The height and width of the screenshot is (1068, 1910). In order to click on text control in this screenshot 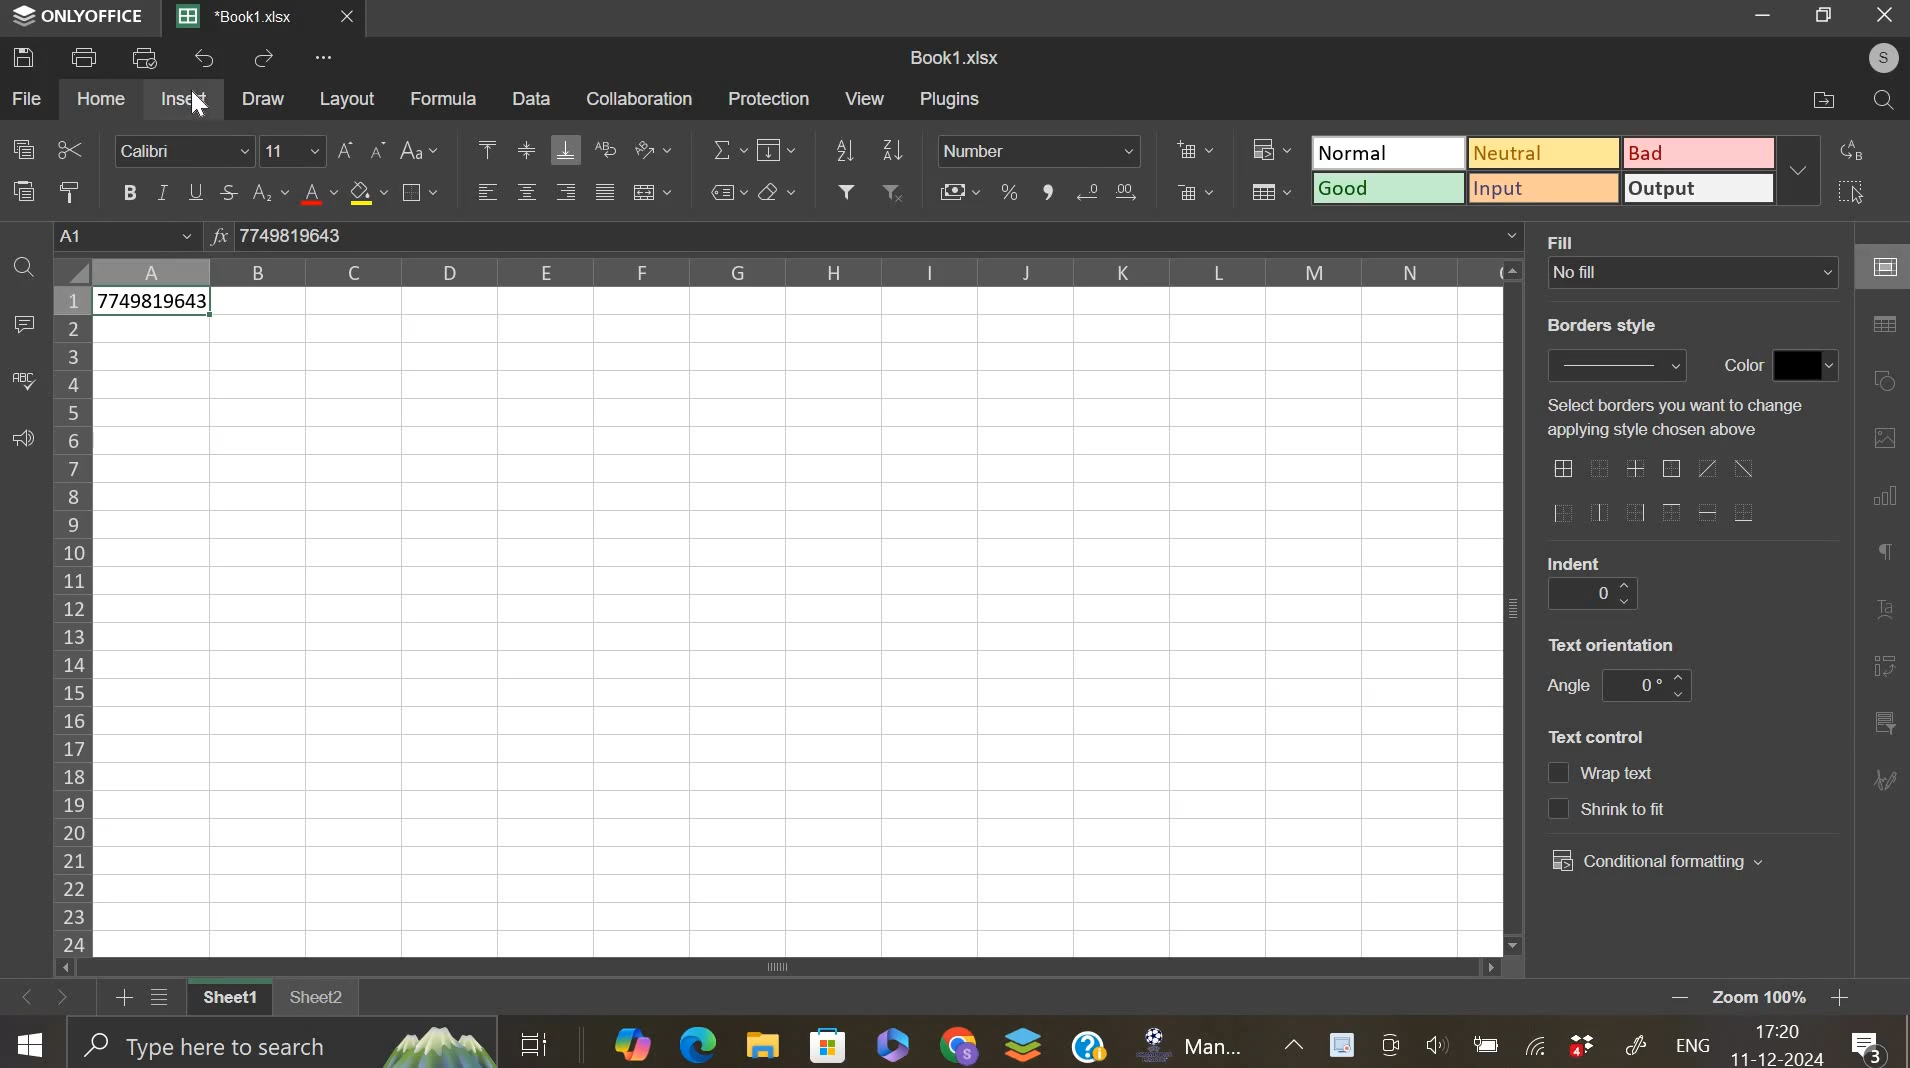, I will do `click(1608, 791)`.